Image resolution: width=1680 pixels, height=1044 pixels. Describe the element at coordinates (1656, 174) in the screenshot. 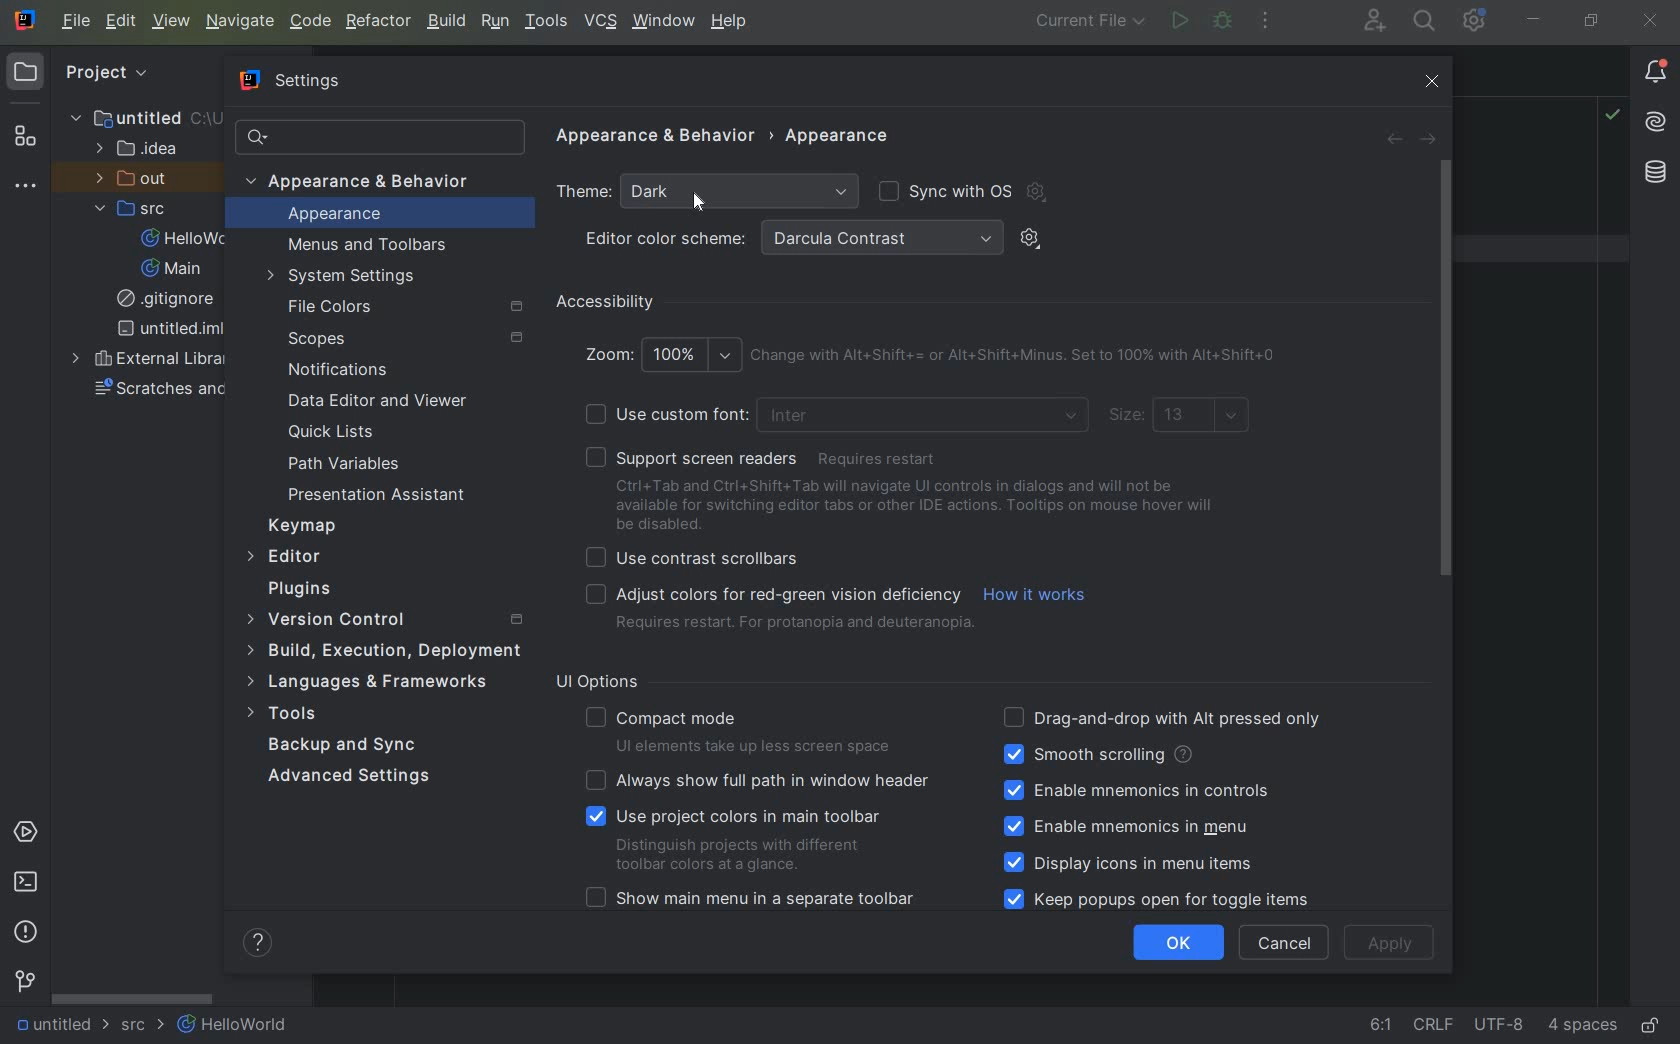

I see `DATABASE` at that location.